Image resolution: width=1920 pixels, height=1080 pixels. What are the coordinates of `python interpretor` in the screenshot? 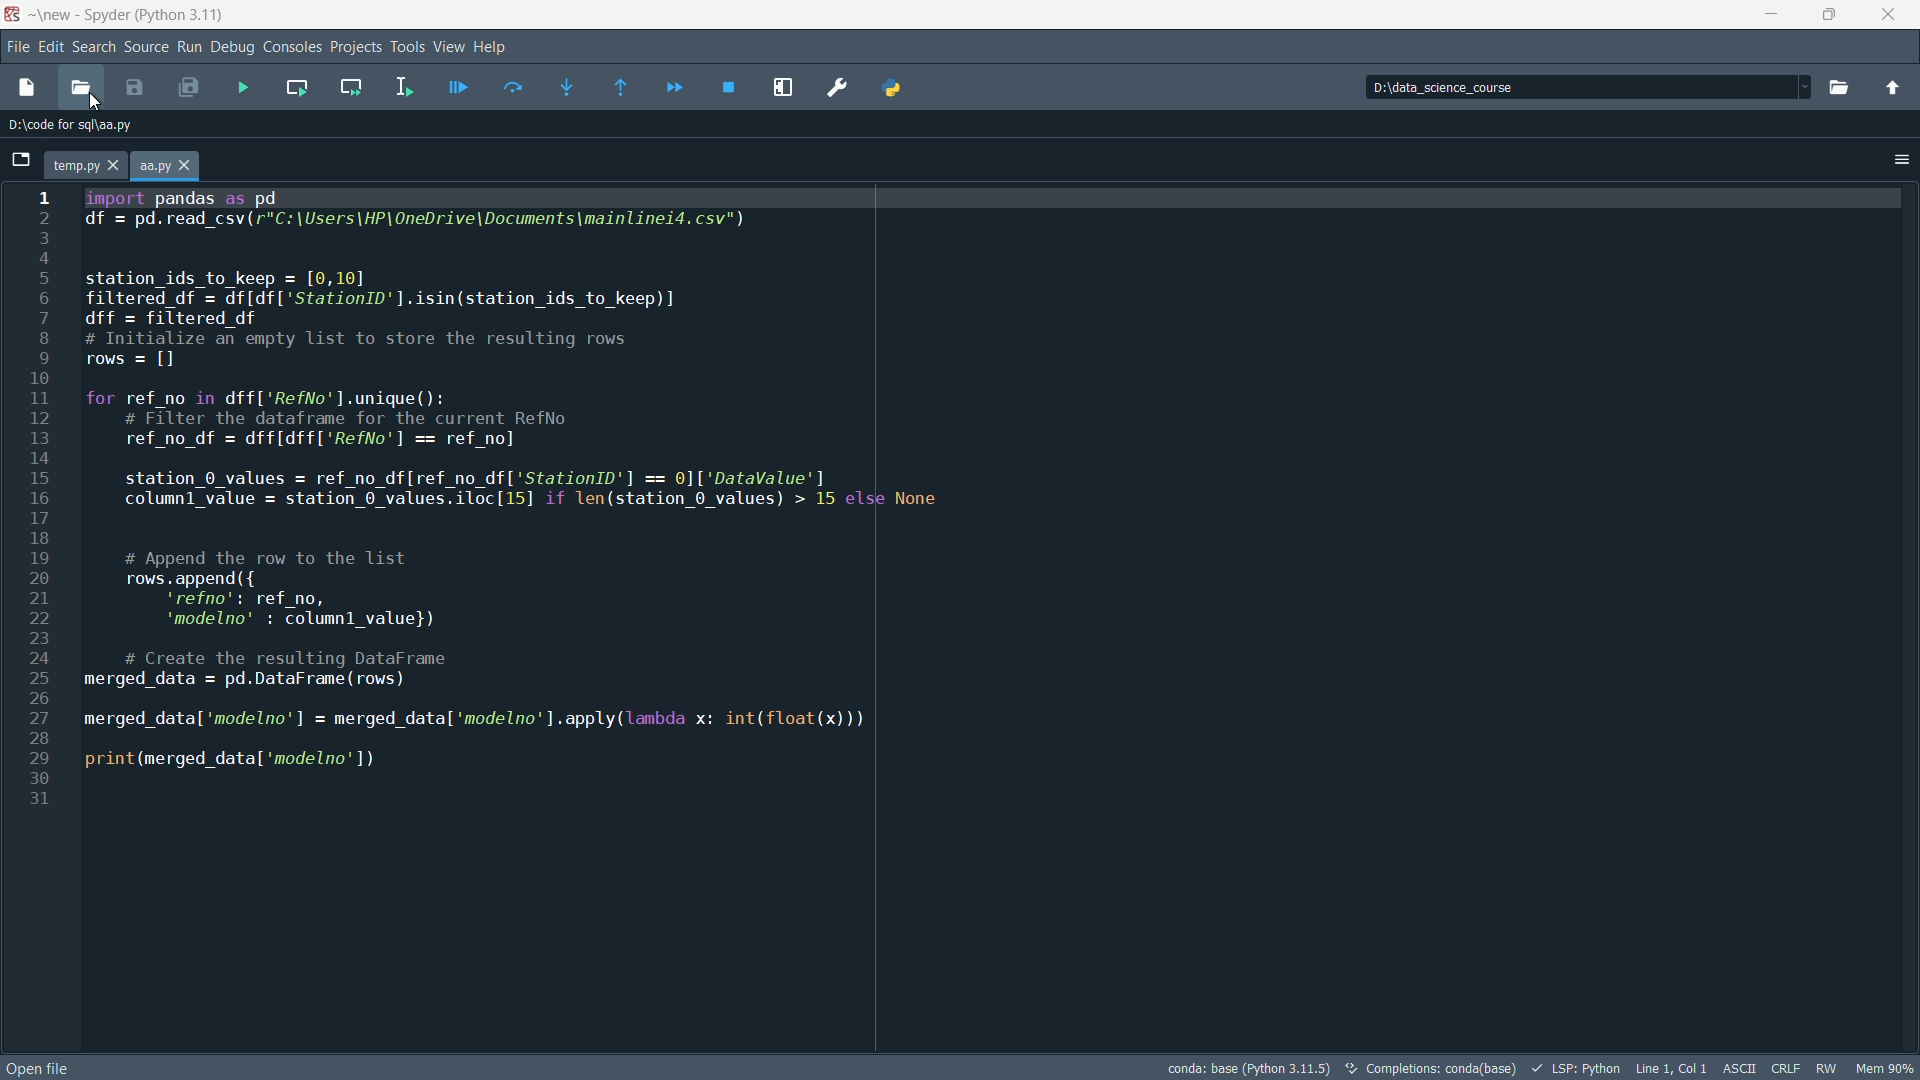 It's located at (1248, 1068).